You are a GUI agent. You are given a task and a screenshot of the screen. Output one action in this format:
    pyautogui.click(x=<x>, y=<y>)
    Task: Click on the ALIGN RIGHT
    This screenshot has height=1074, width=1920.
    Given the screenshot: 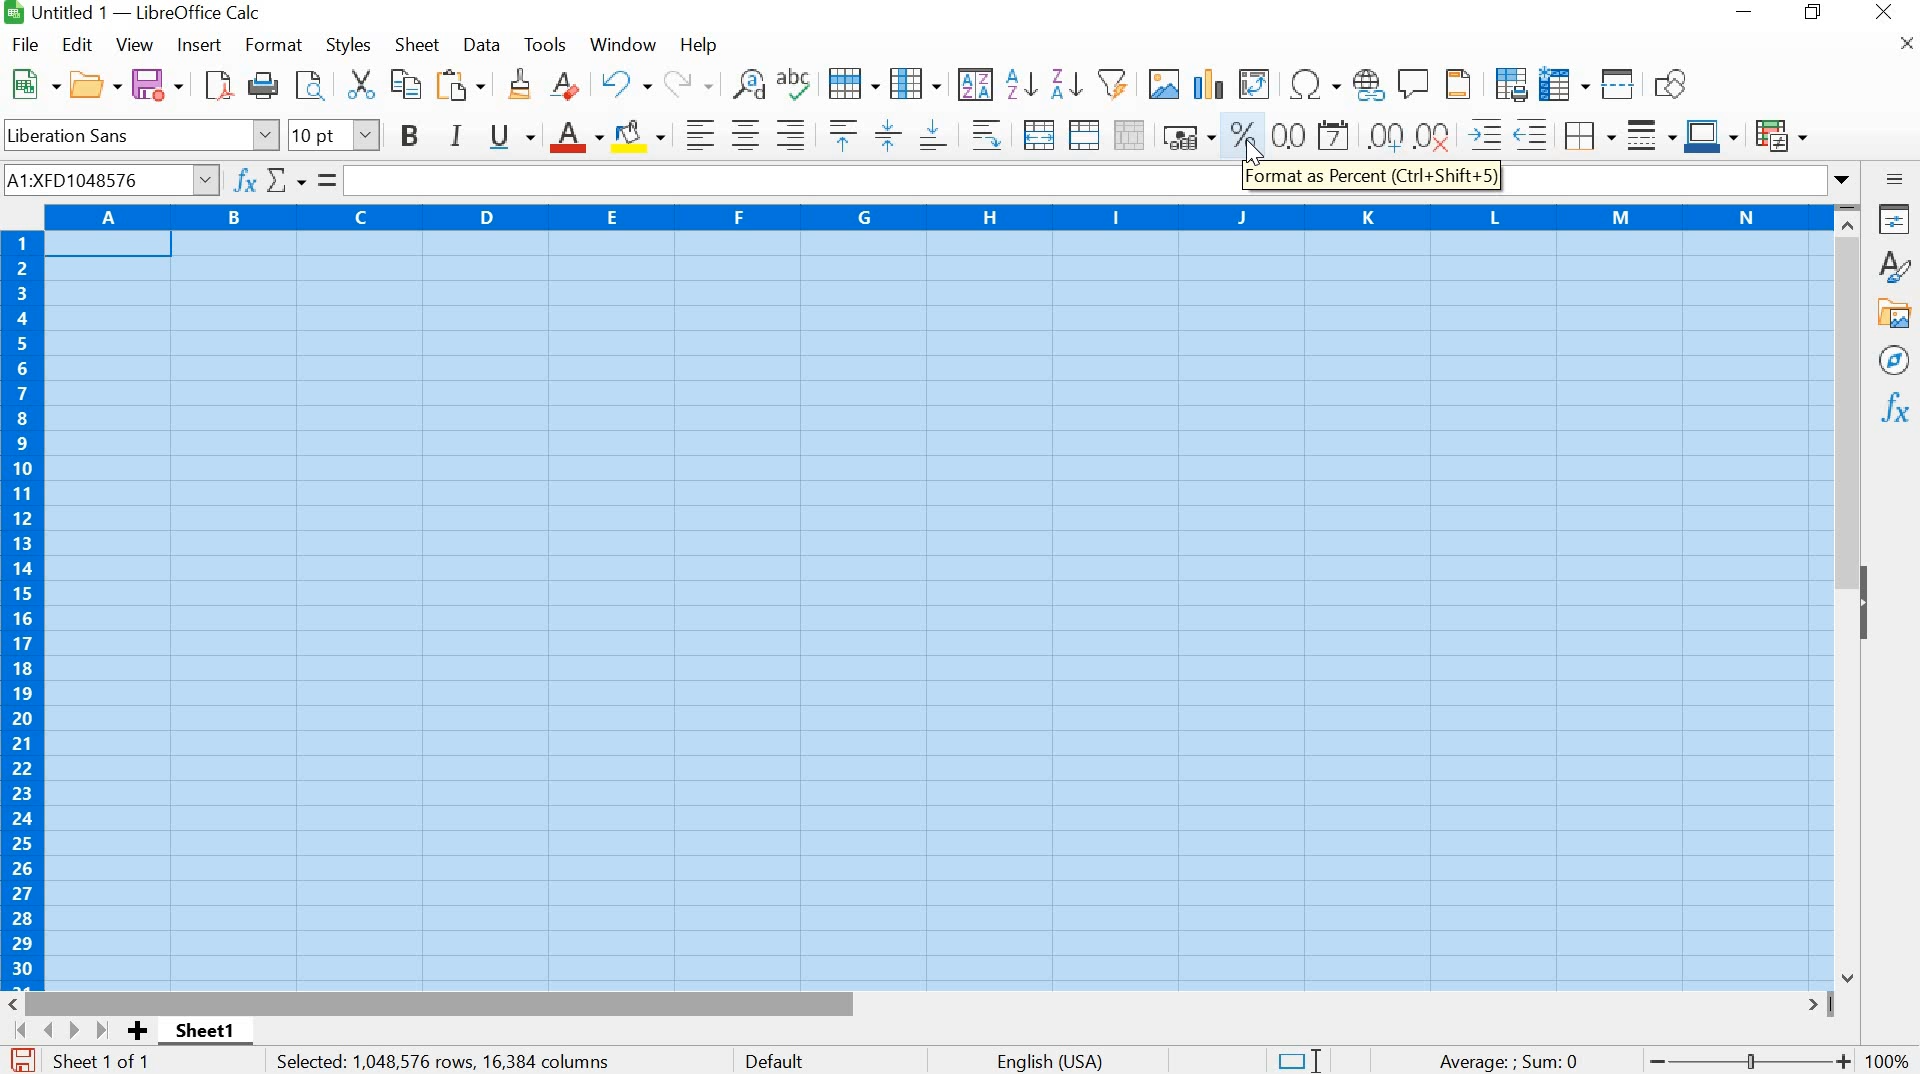 What is the action you would take?
    pyautogui.click(x=989, y=135)
    